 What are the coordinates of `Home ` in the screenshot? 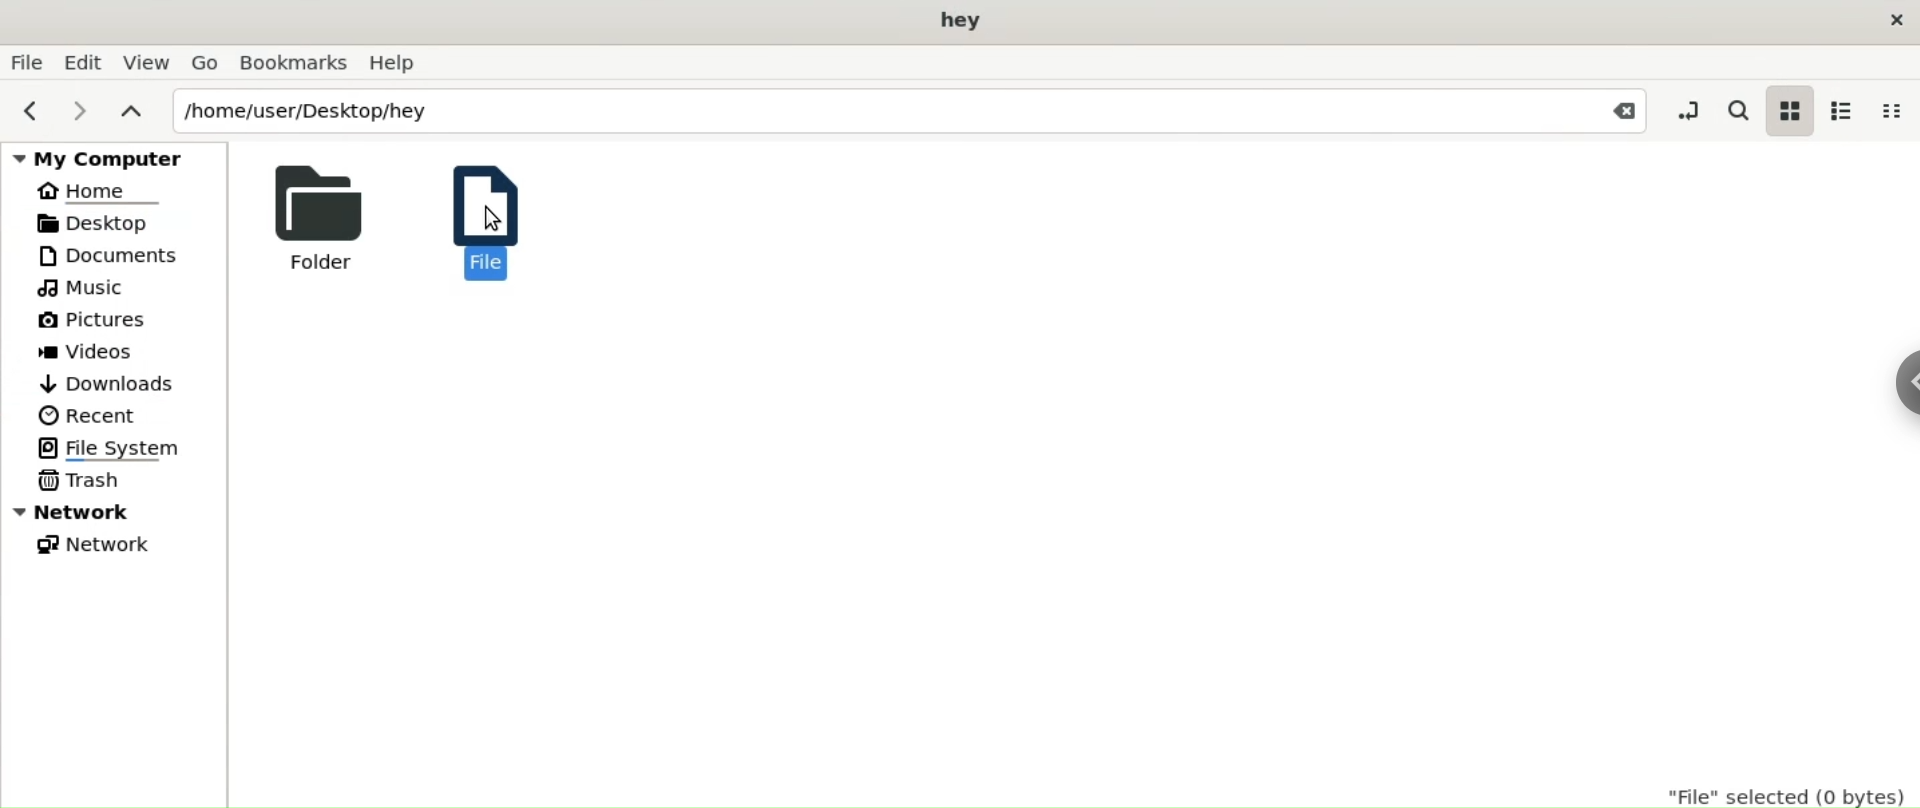 It's located at (87, 191).